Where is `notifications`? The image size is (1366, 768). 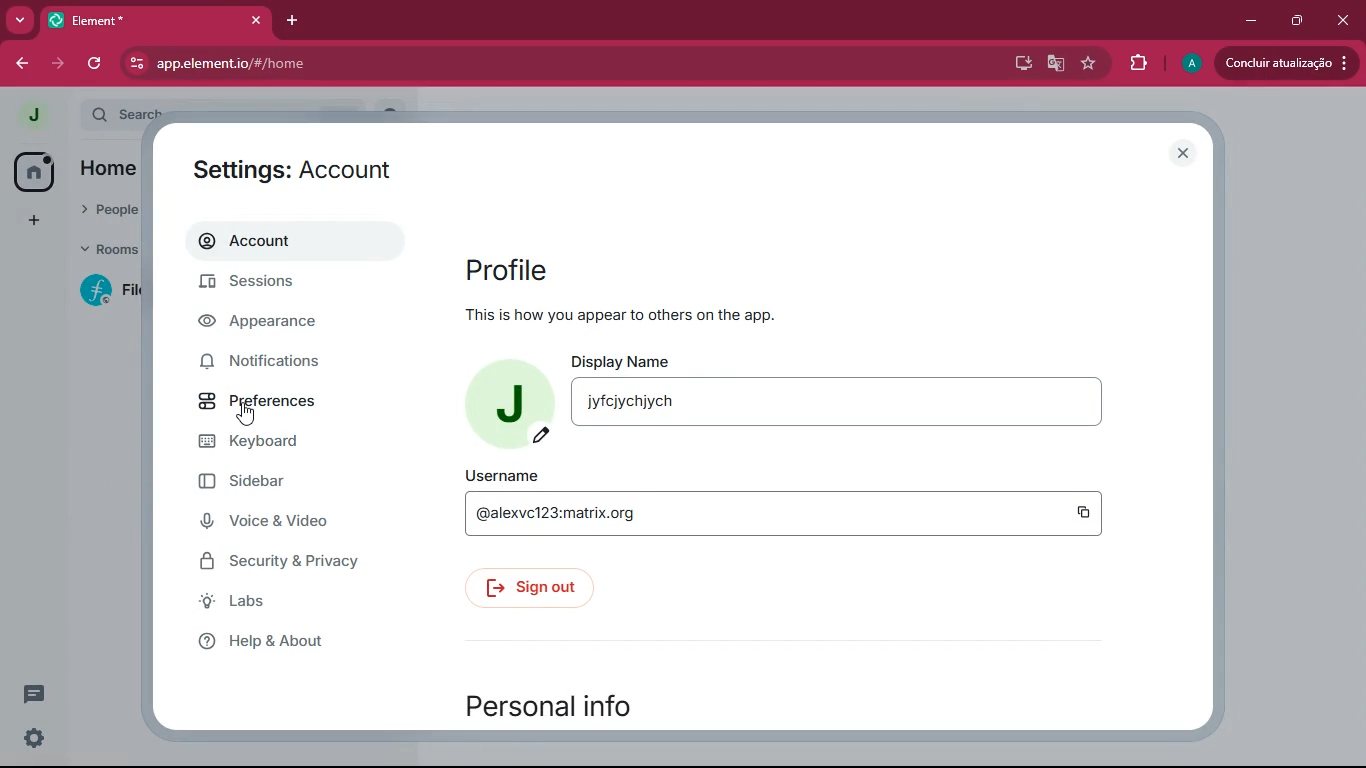
notifications is located at coordinates (268, 363).